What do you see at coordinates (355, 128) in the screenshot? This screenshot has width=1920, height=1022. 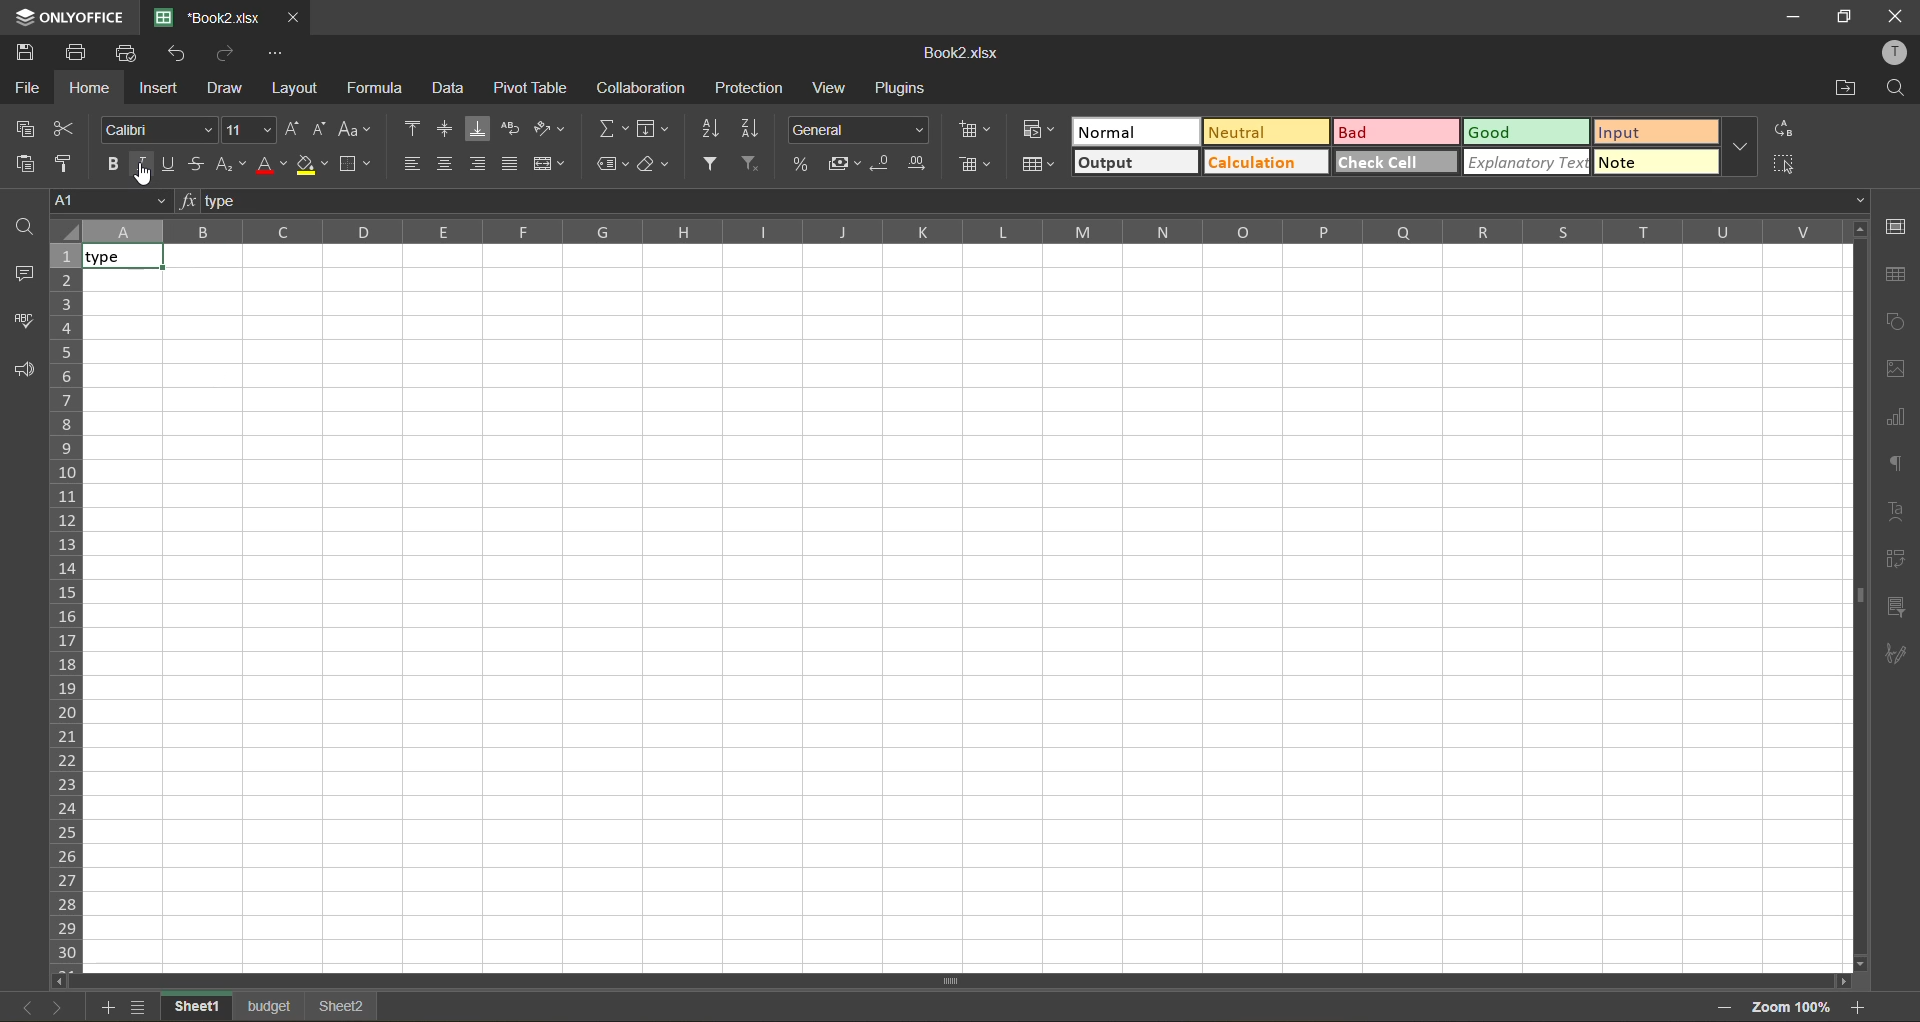 I see `change case` at bounding box center [355, 128].